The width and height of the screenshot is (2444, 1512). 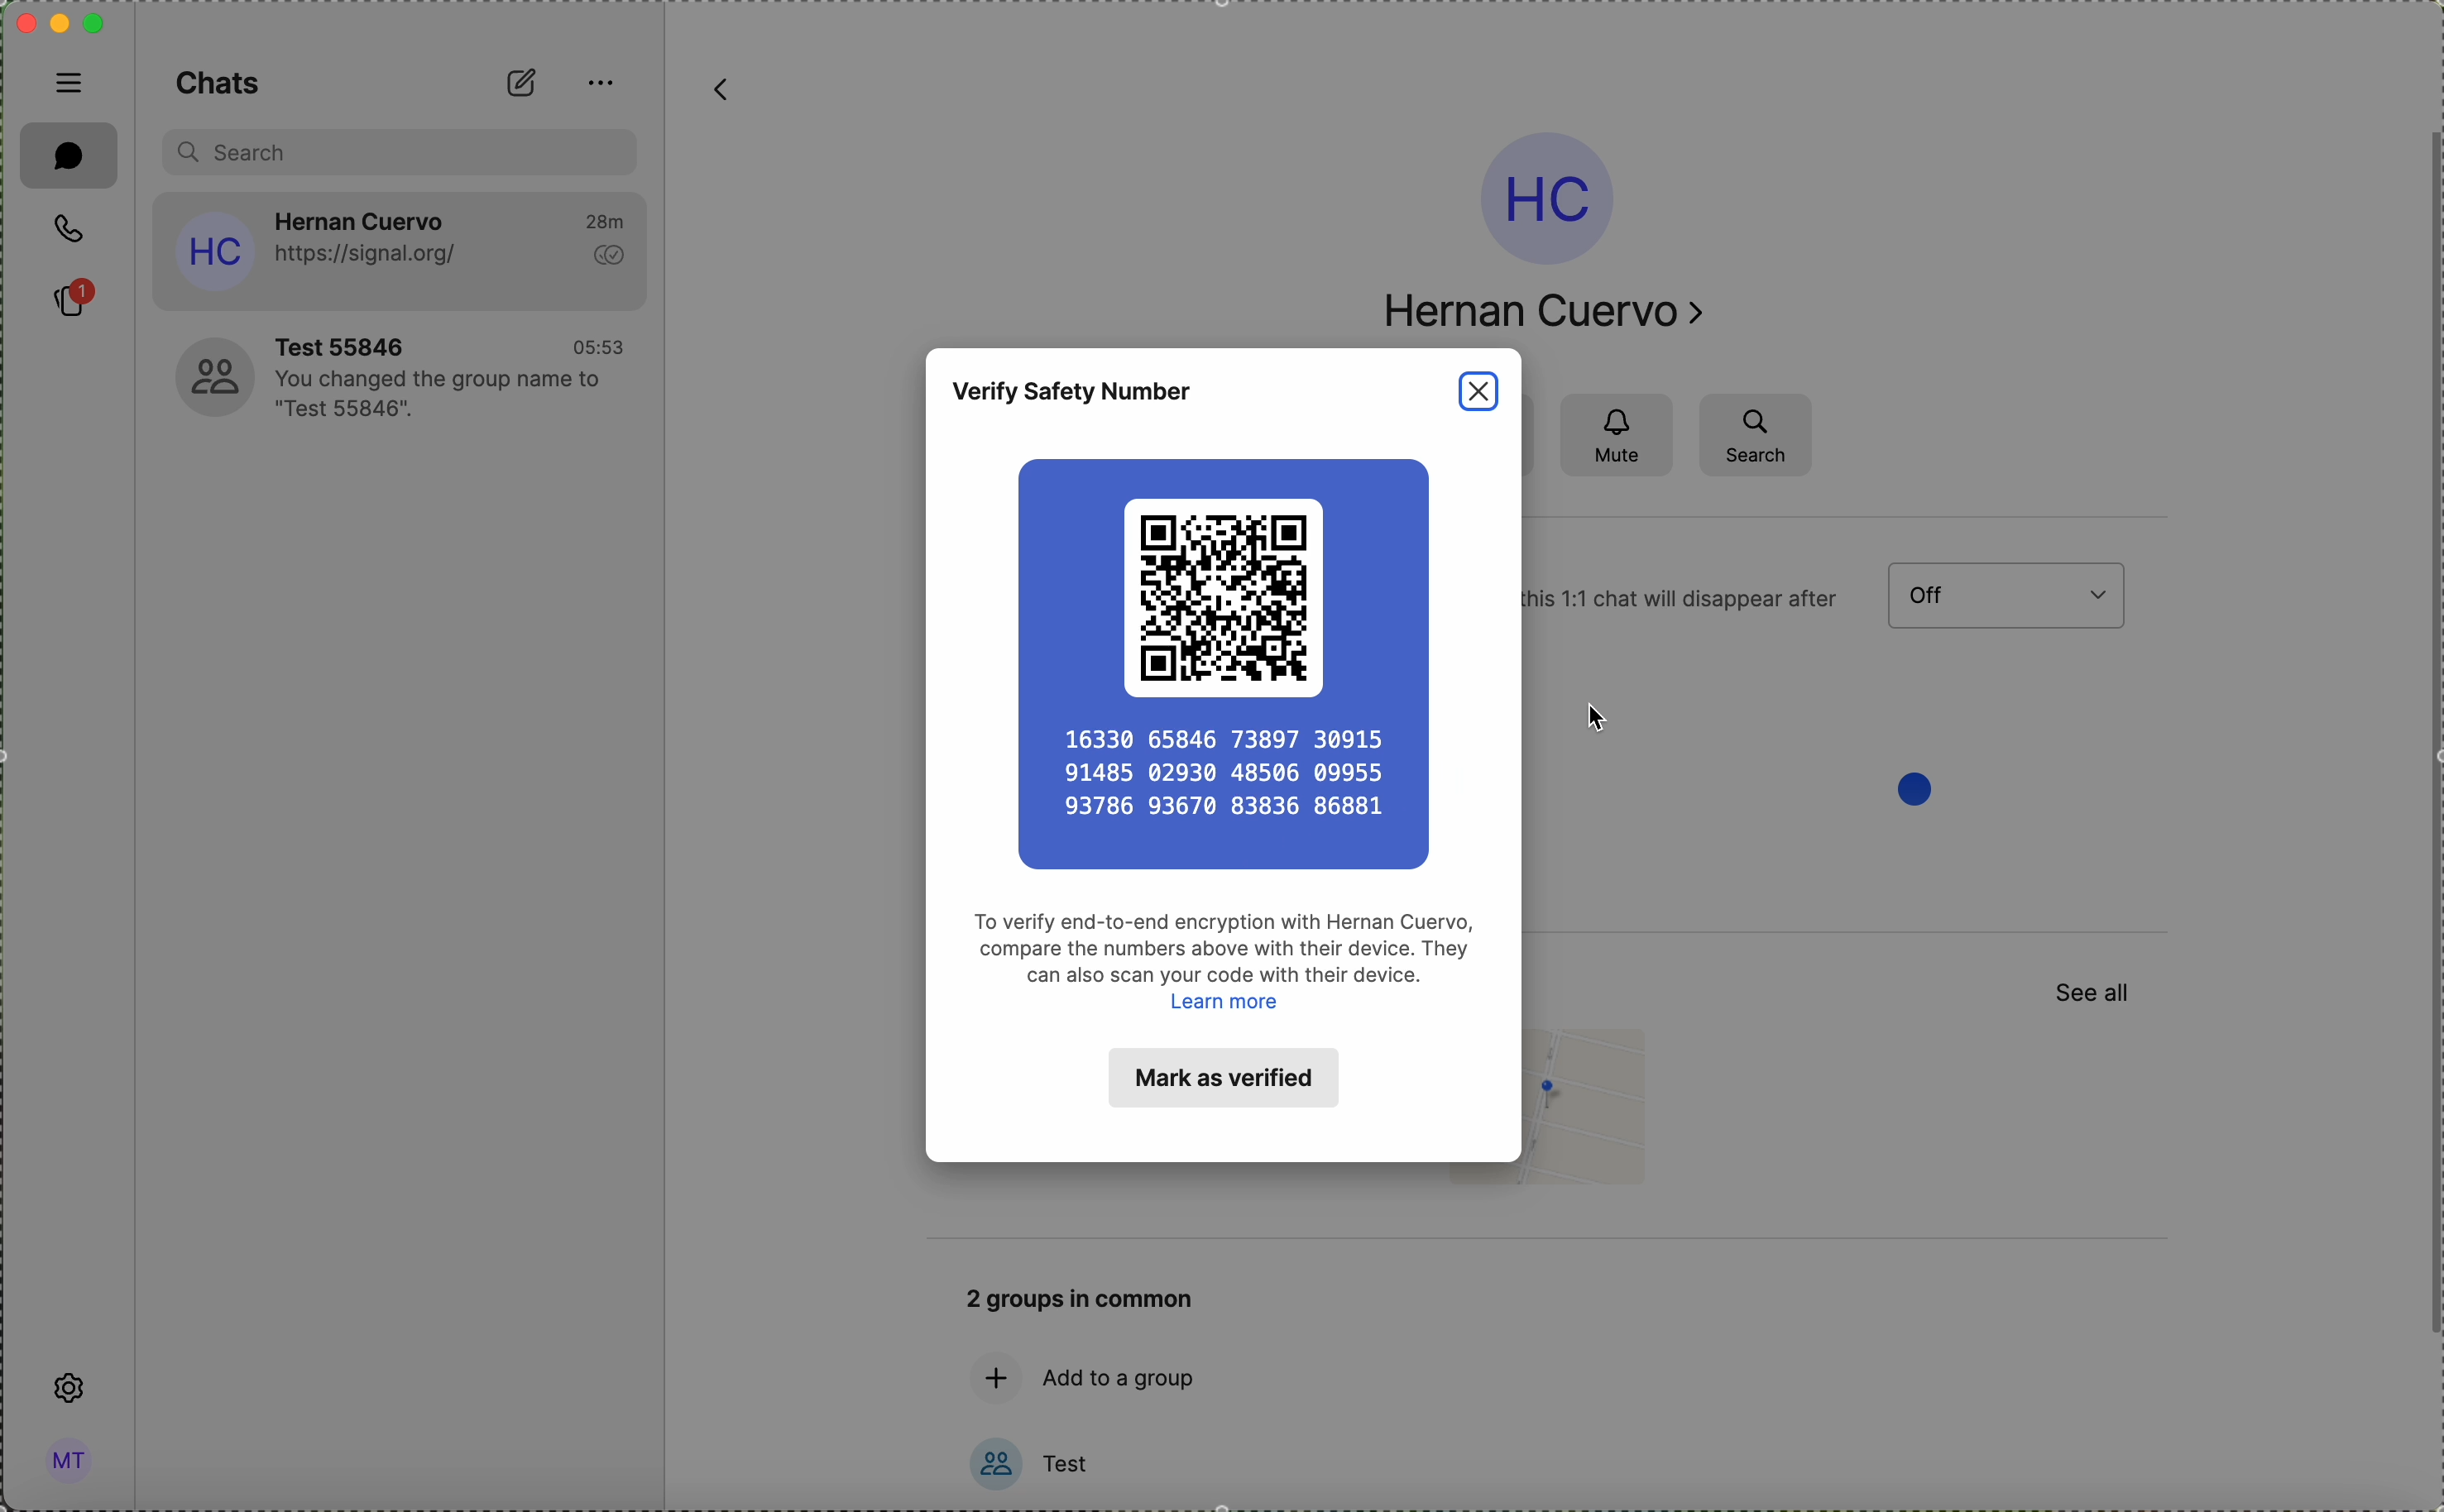 What do you see at coordinates (2429, 748) in the screenshot?
I see `scroll` at bounding box center [2429, 748].